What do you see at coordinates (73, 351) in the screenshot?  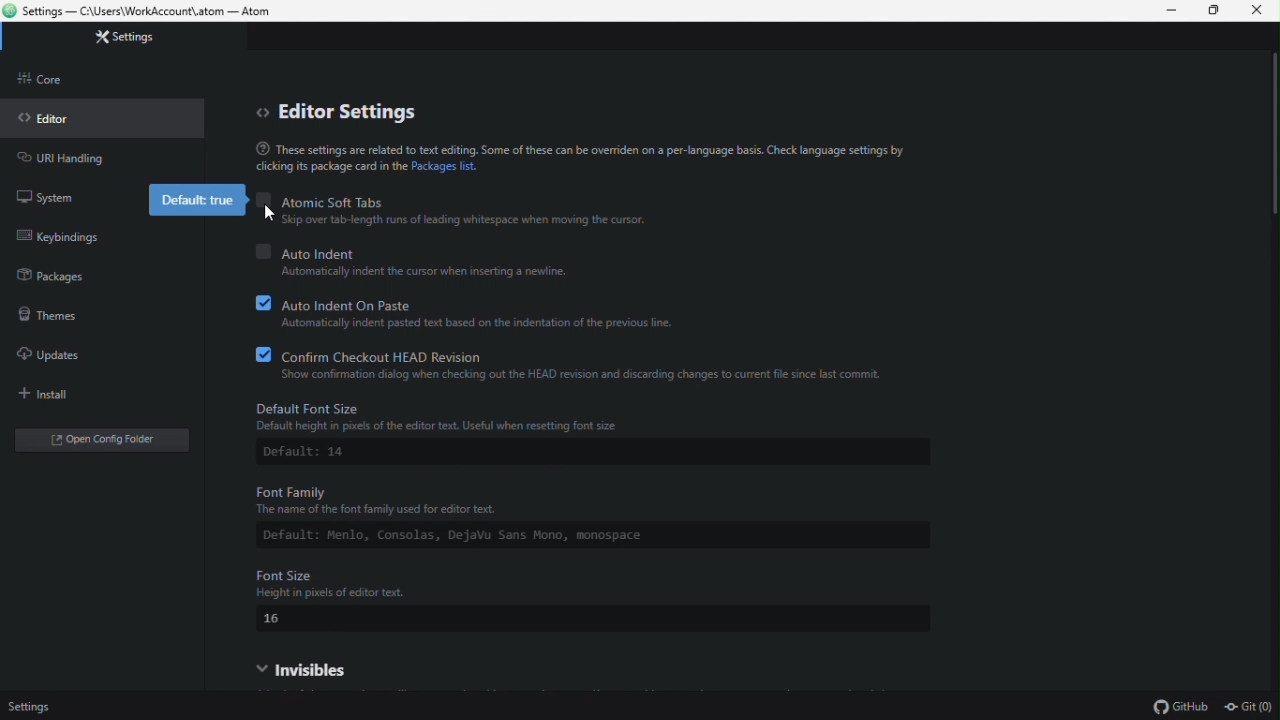 I see `Update` at bounding box center [73, 351].